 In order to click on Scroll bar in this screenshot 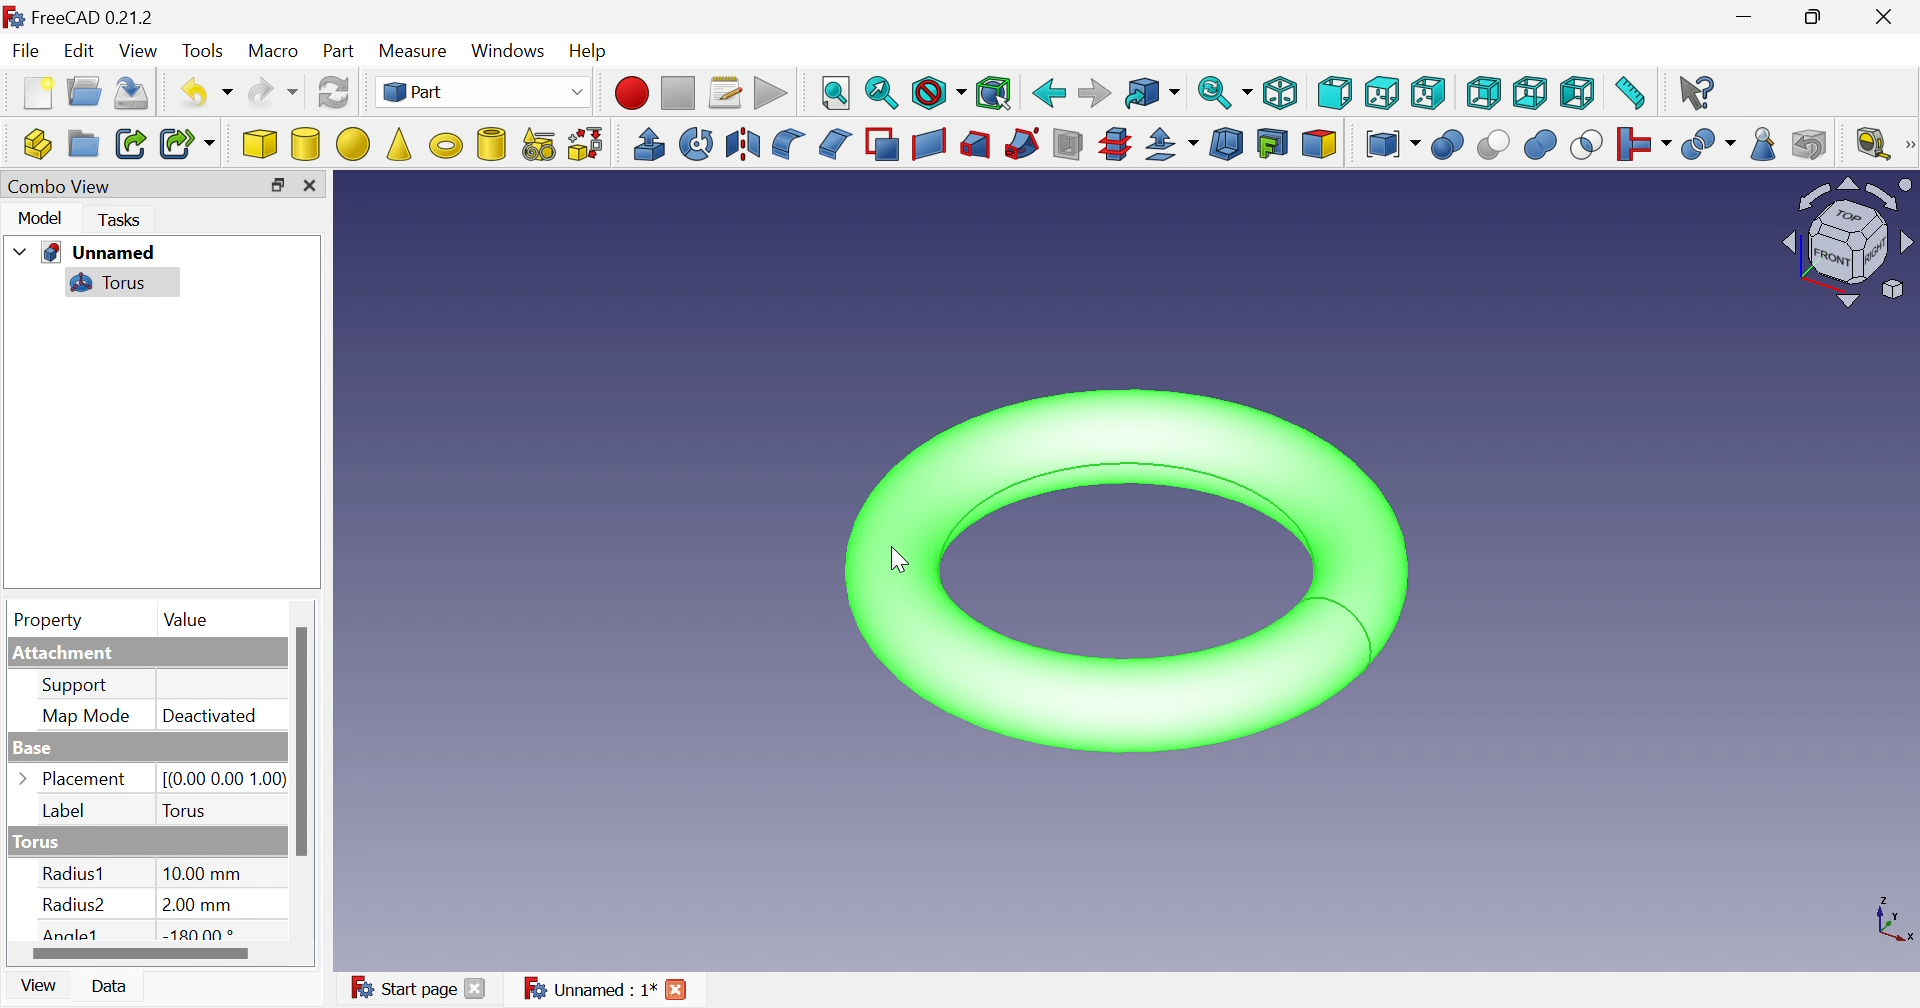, I will do `click(141, 951)`.